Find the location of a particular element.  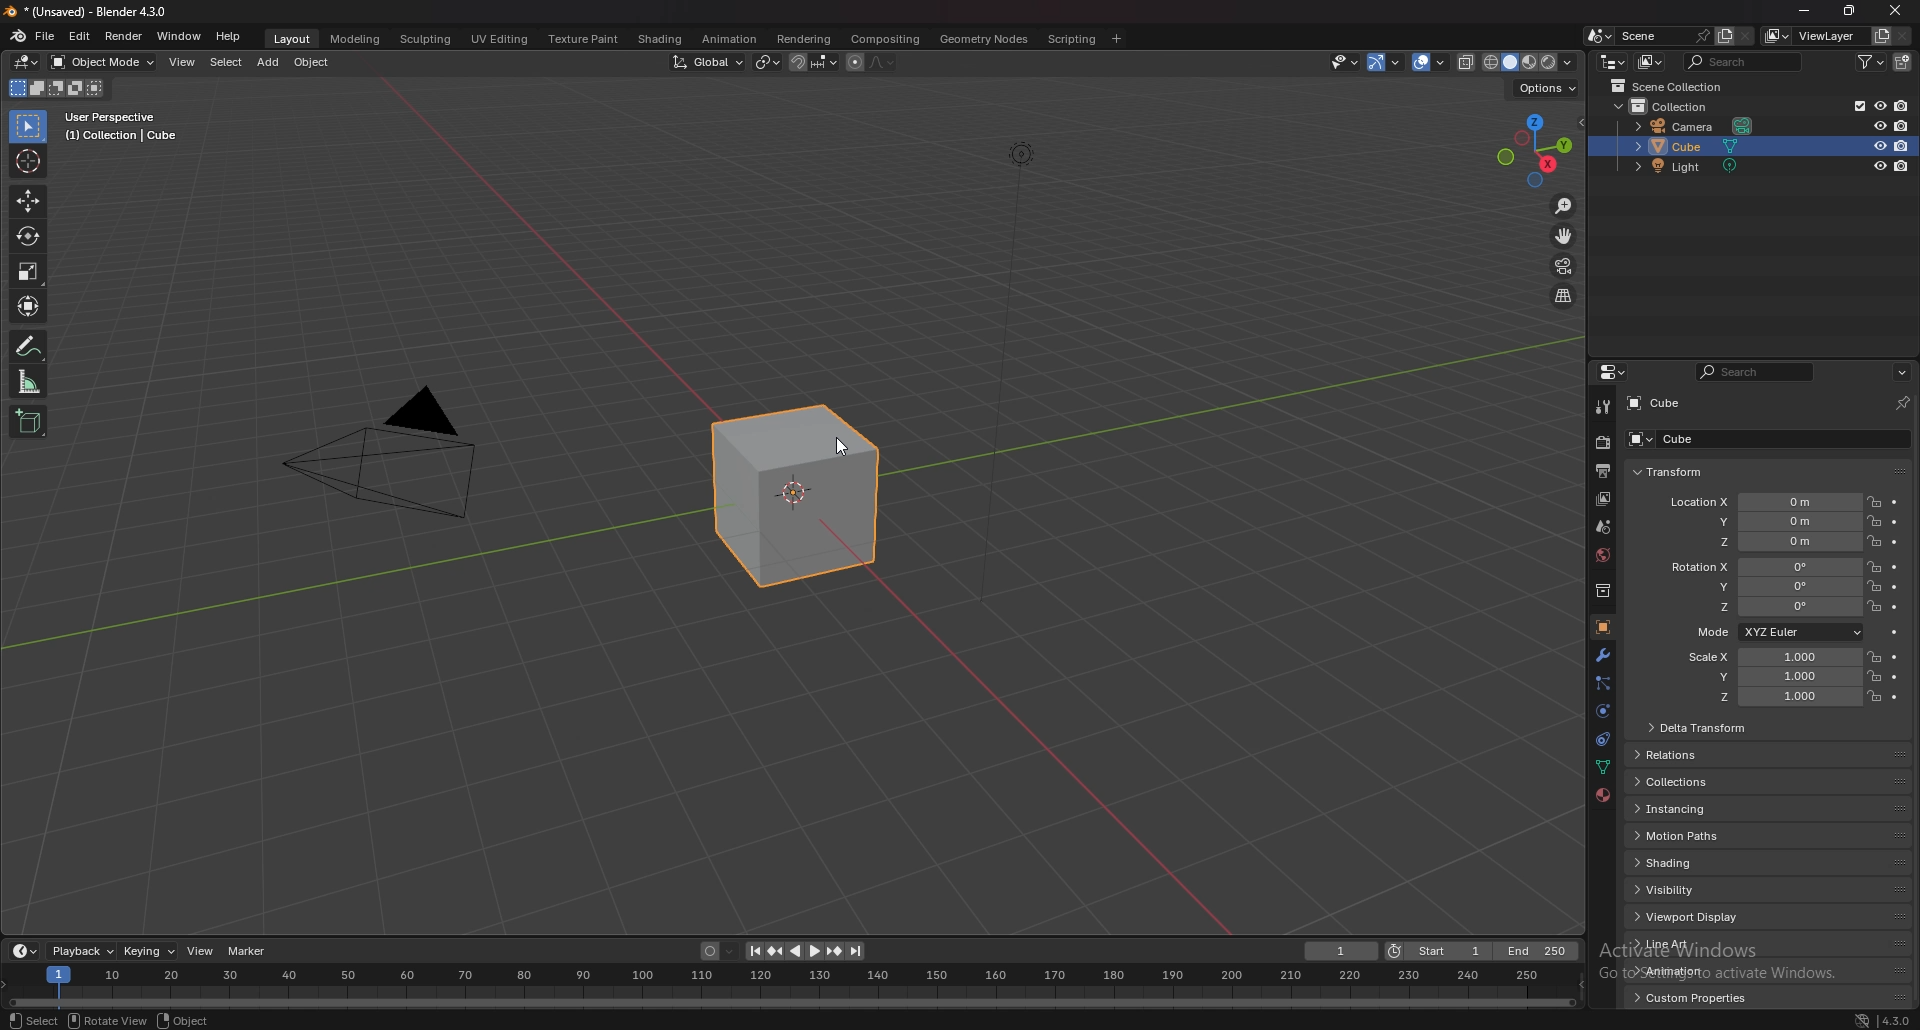

editor type is located at coordinates (24, 951).